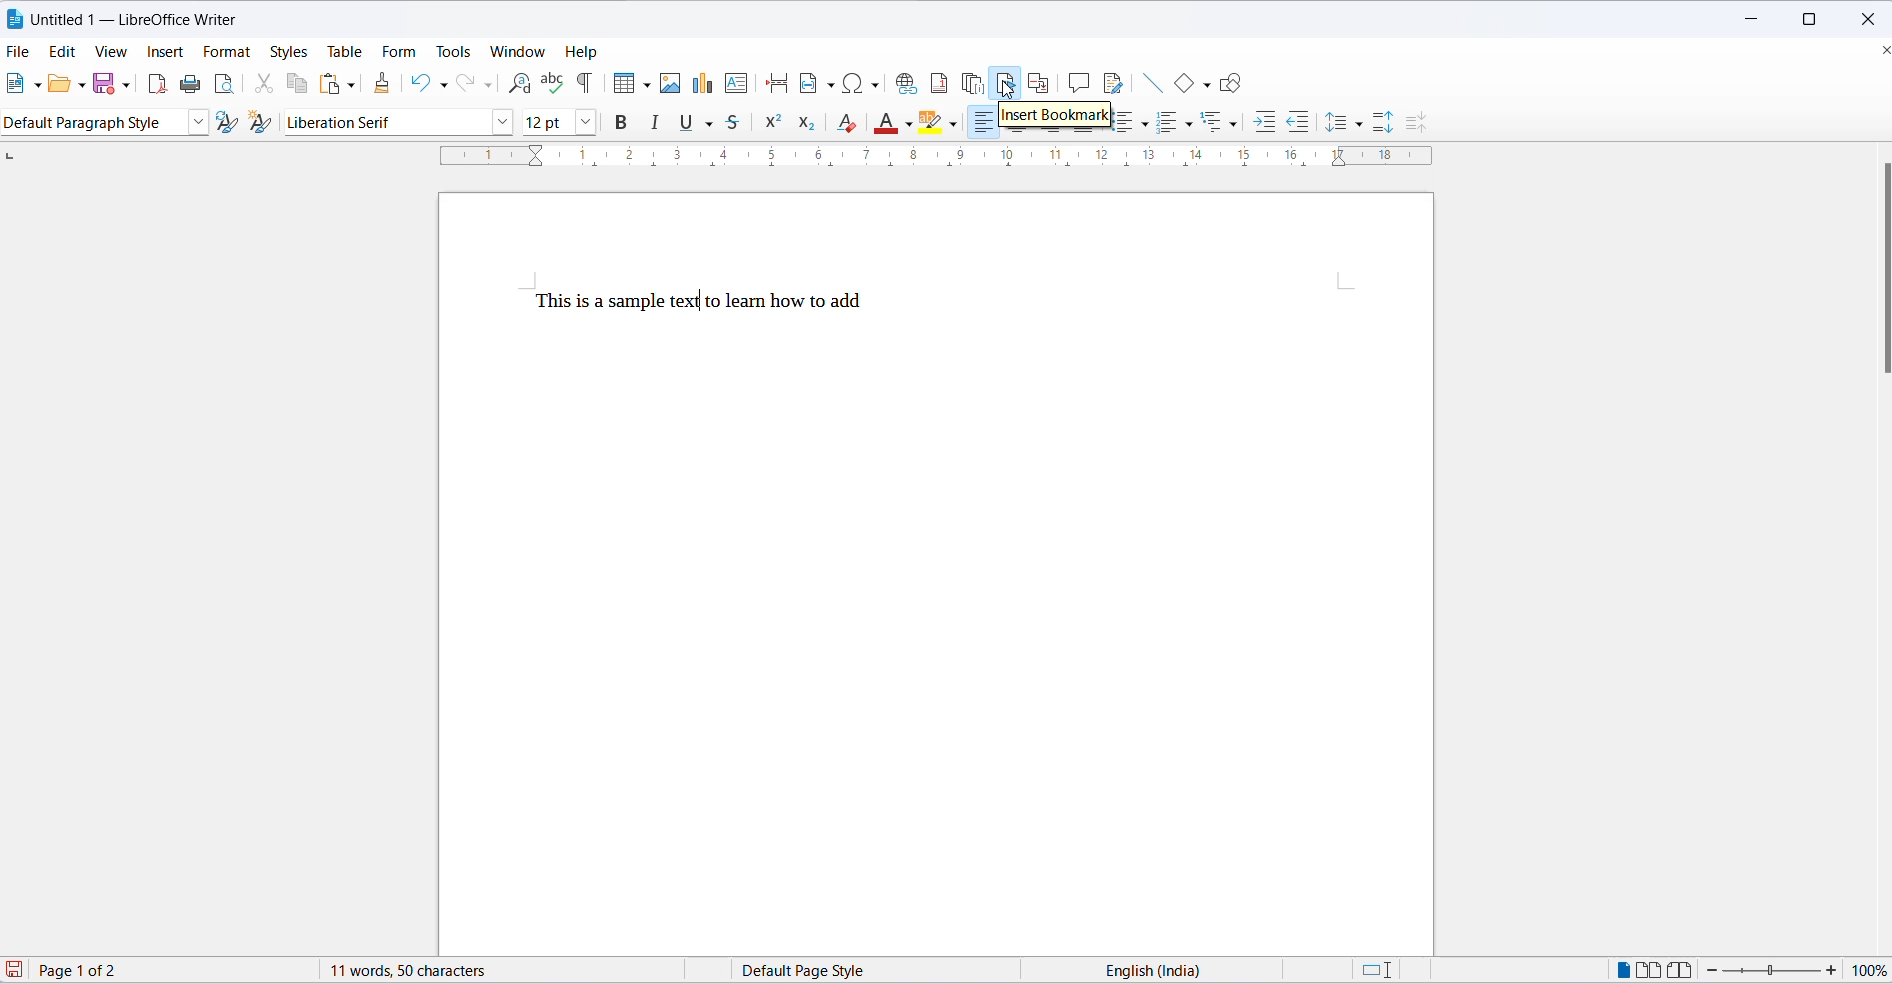  I want to click on form, so click(402, 49).